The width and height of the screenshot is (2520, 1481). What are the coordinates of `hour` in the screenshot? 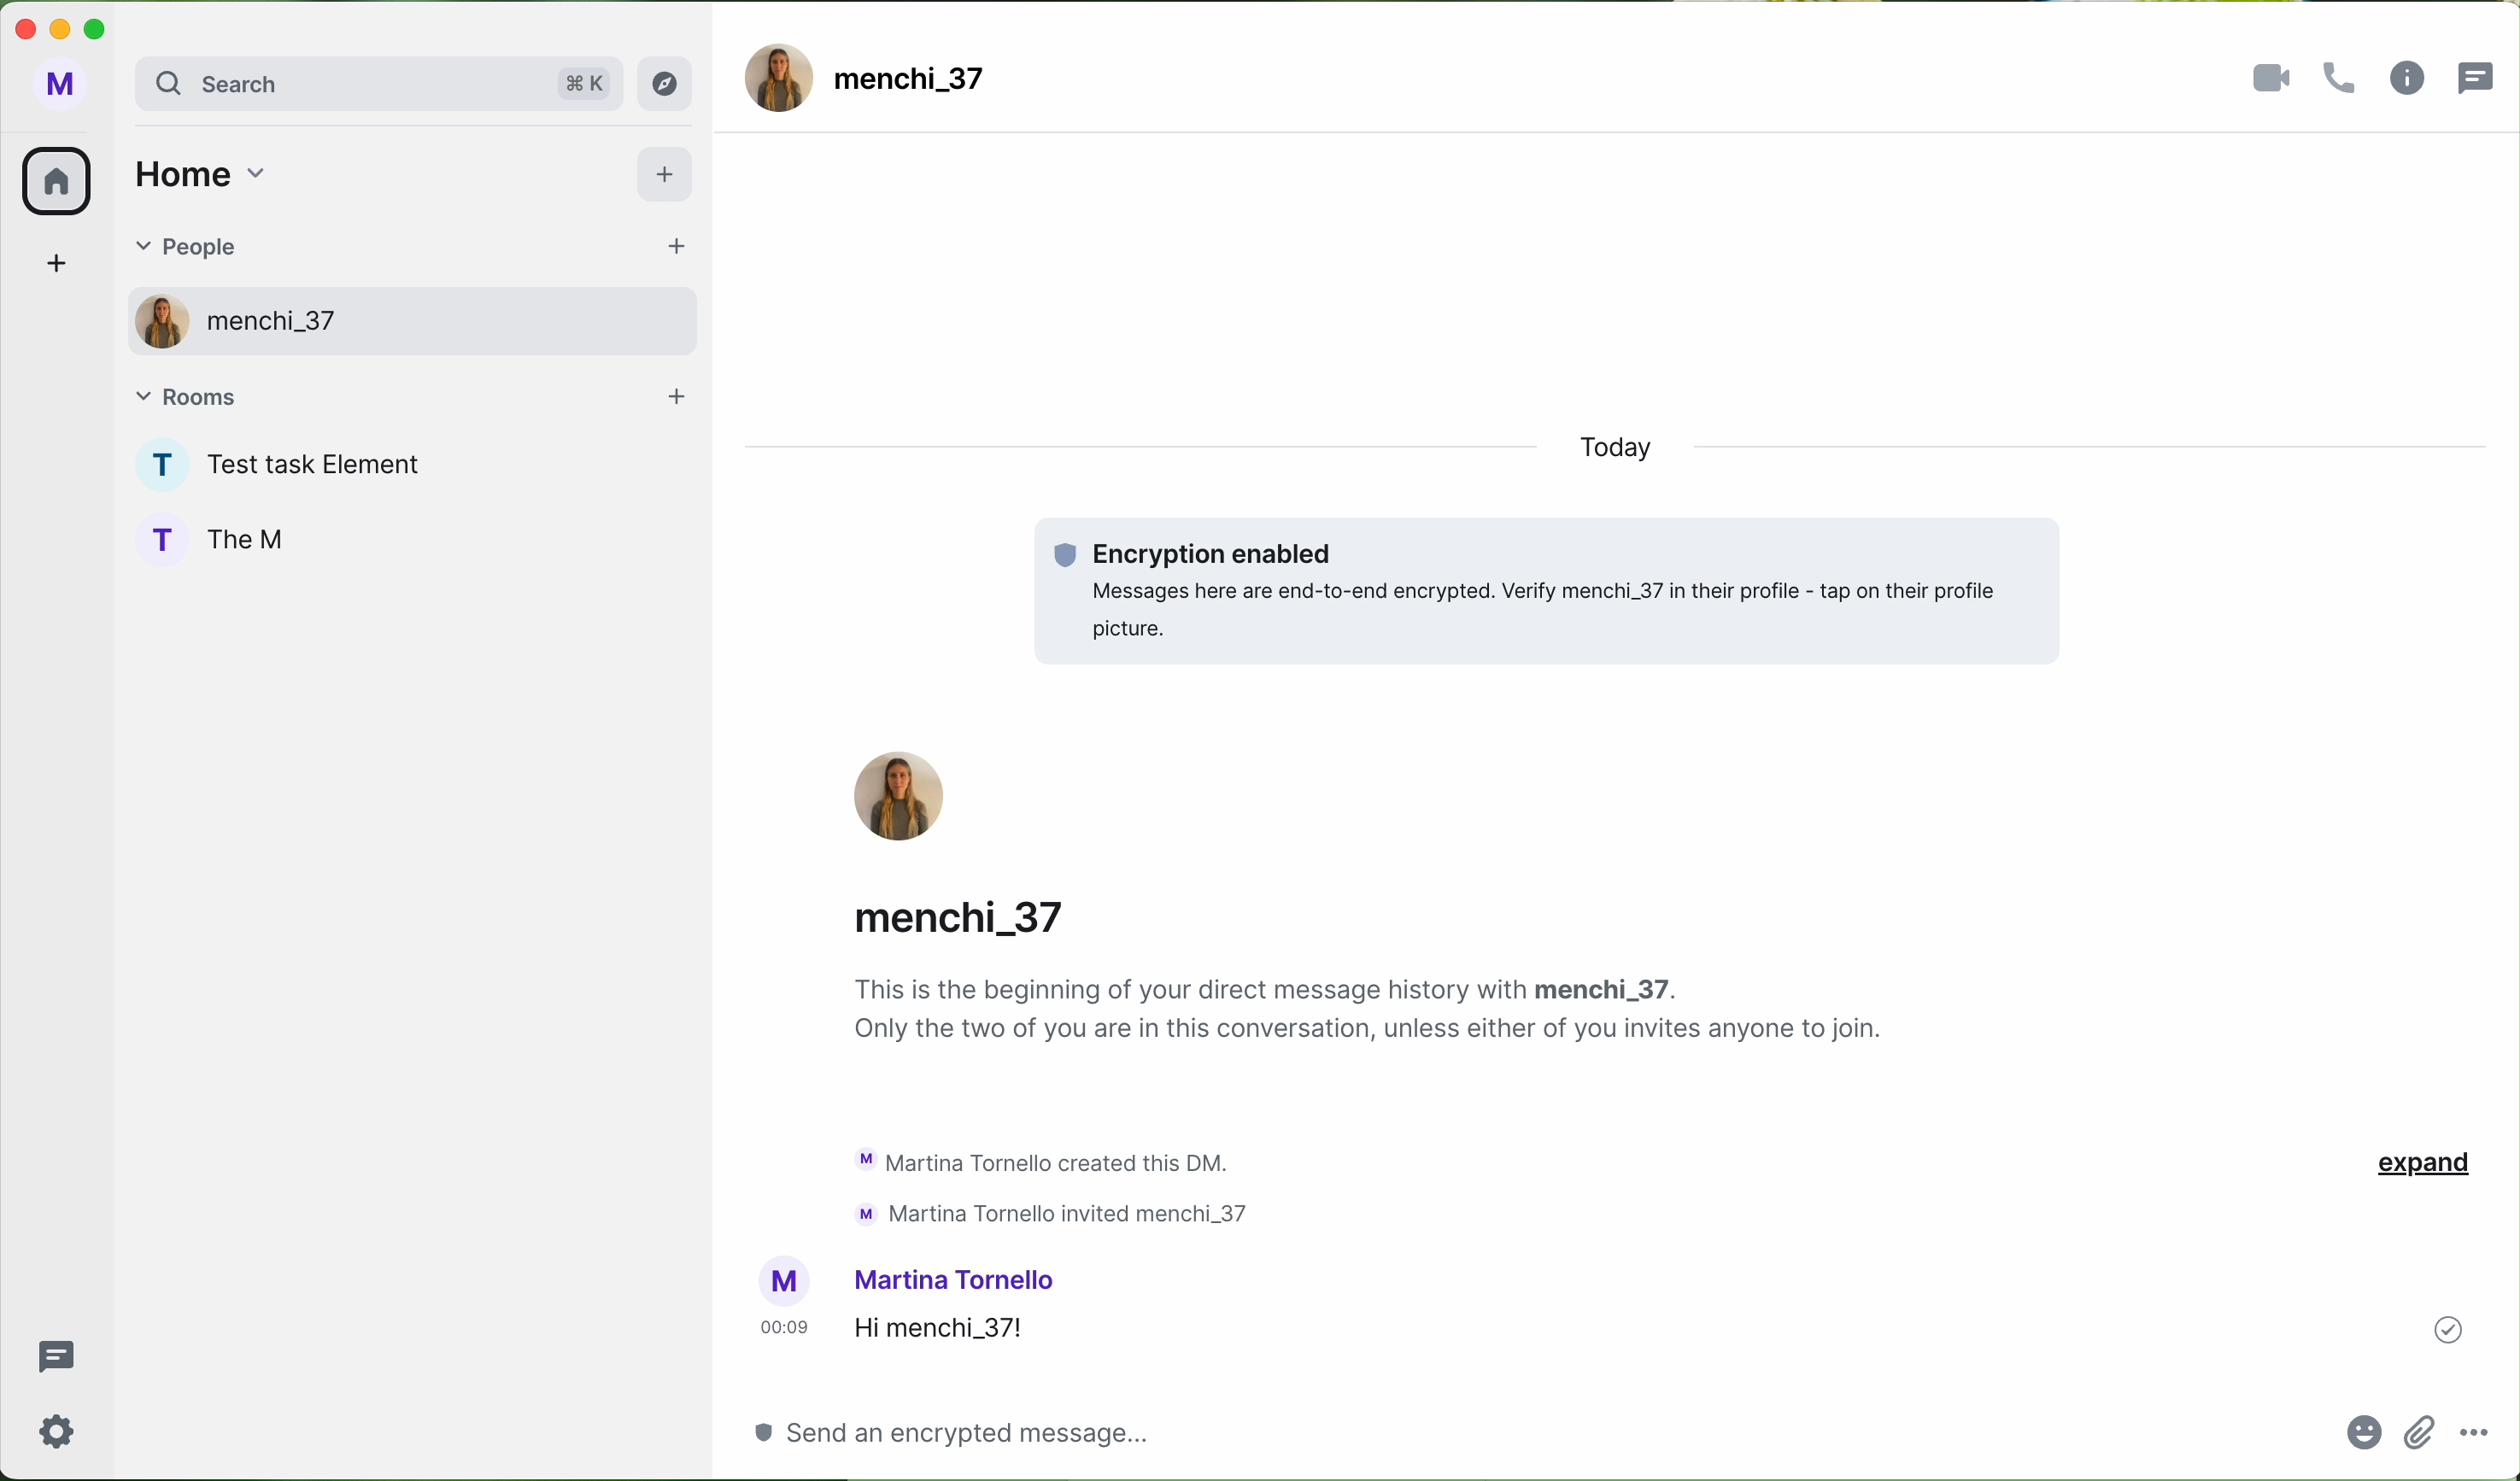 It's located at (784, 1327).